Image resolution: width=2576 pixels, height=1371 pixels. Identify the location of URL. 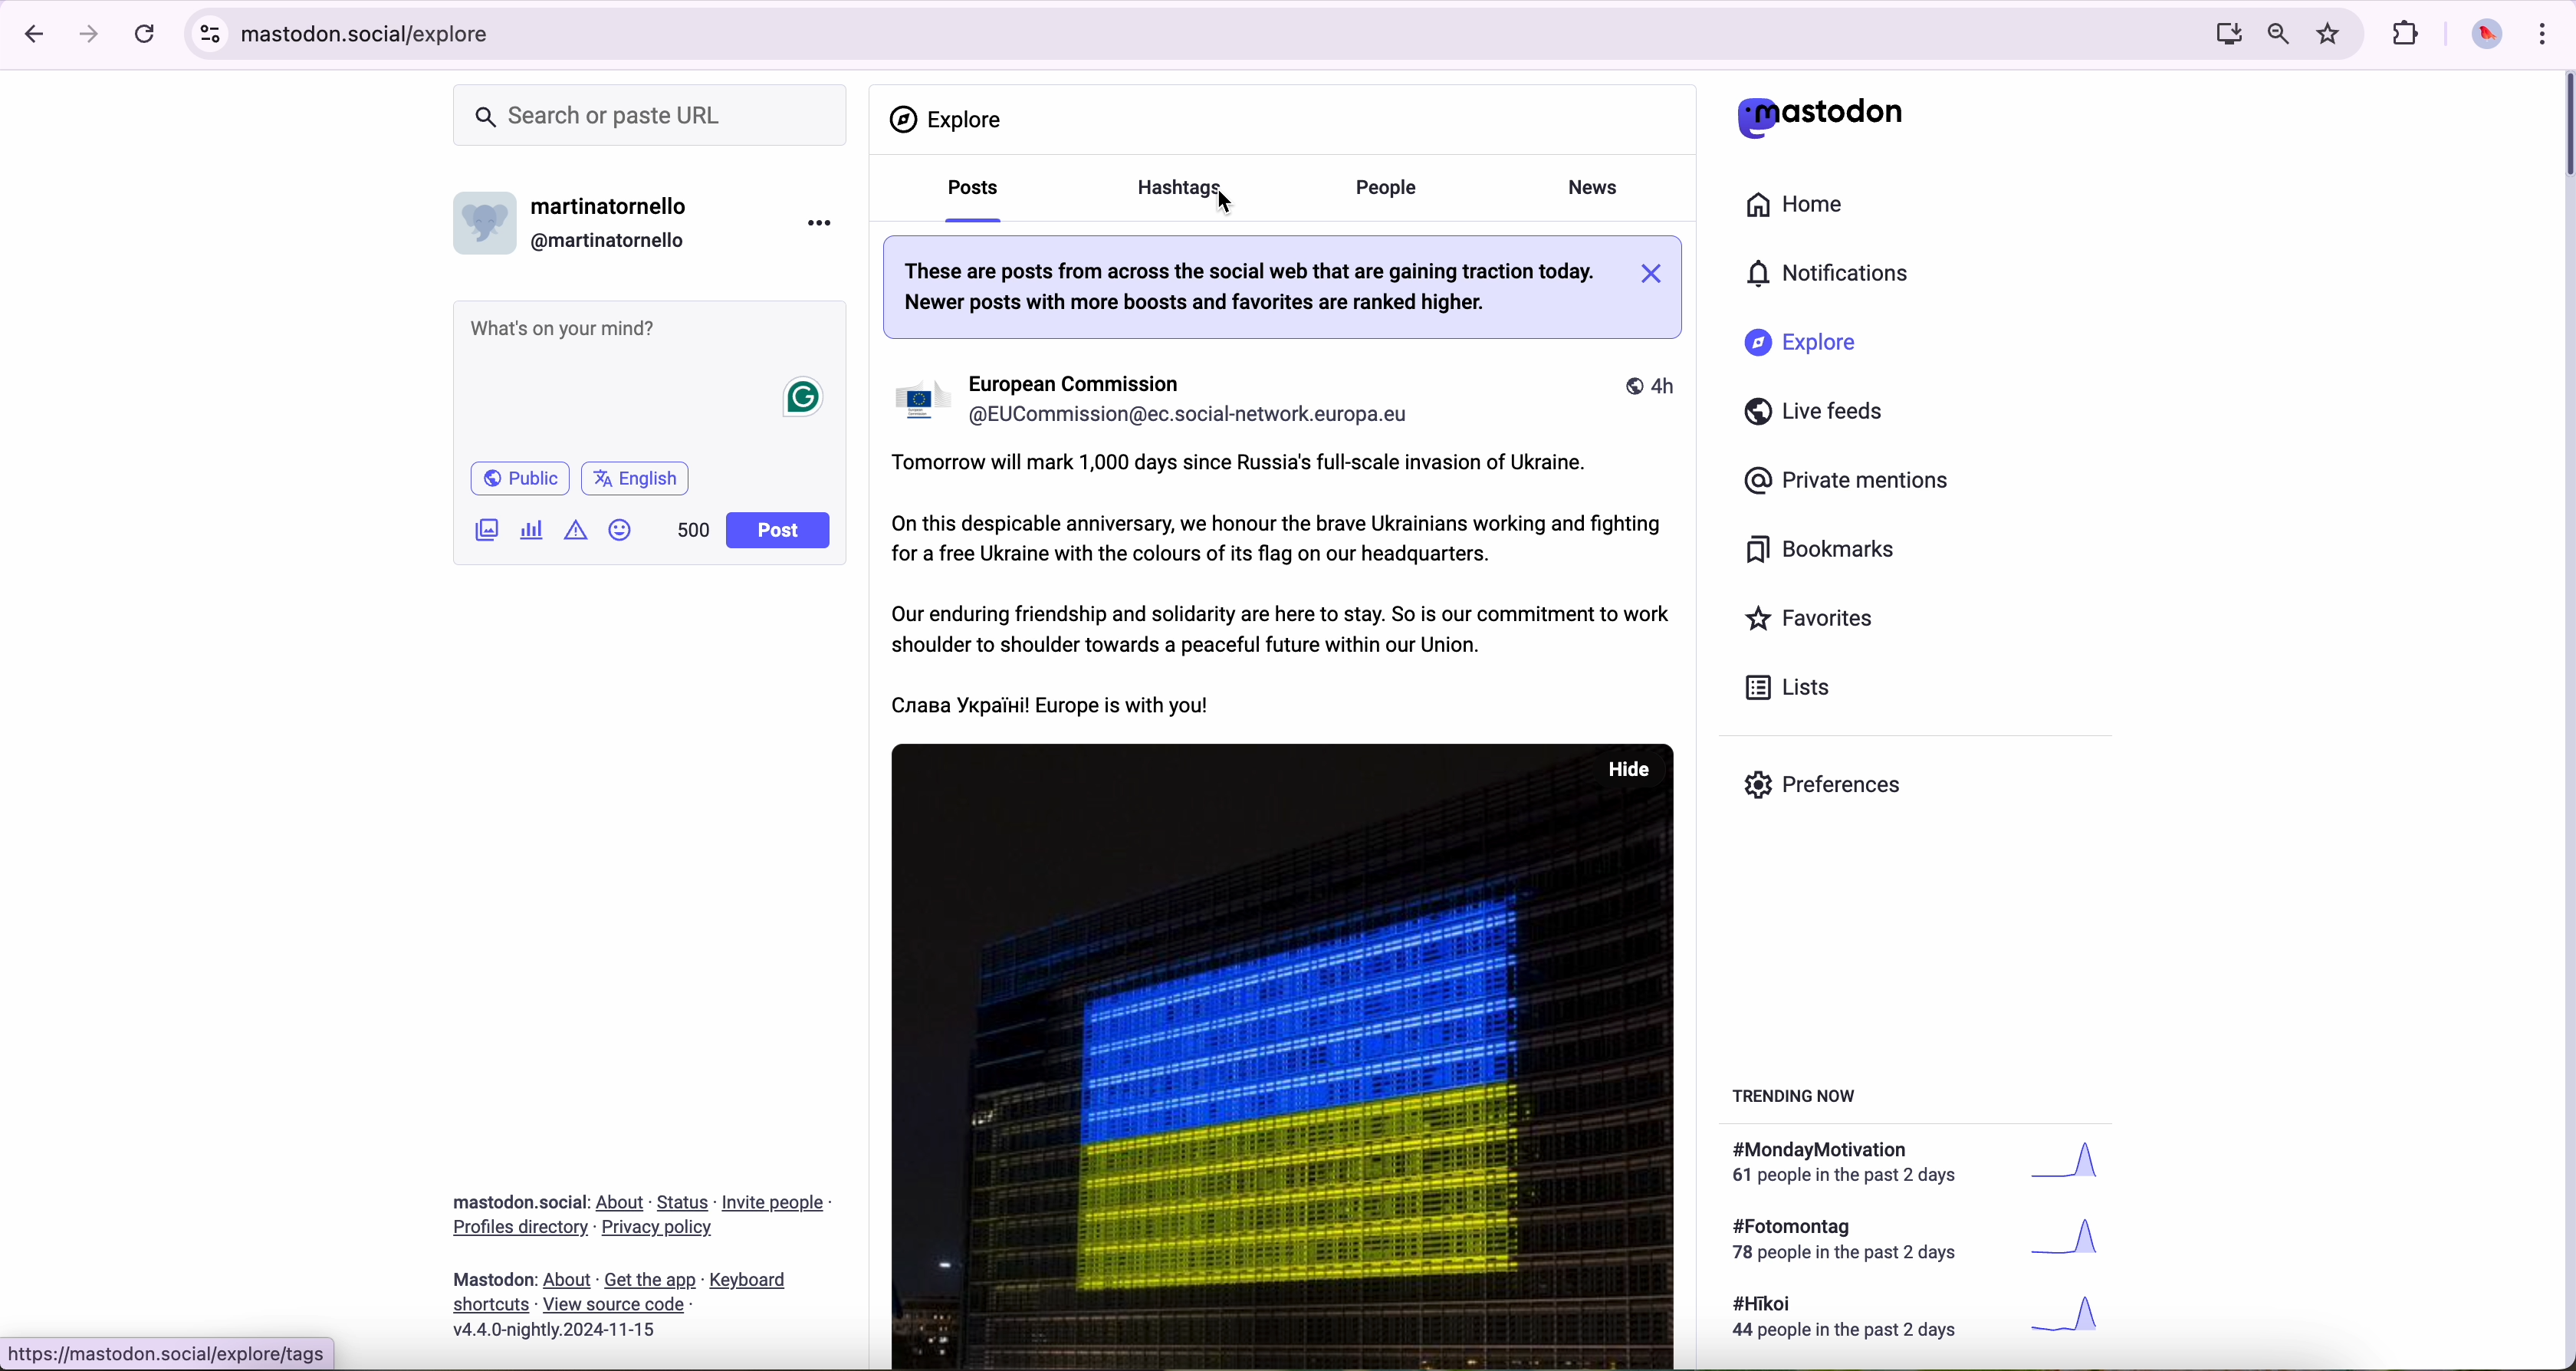
(1185, 37).